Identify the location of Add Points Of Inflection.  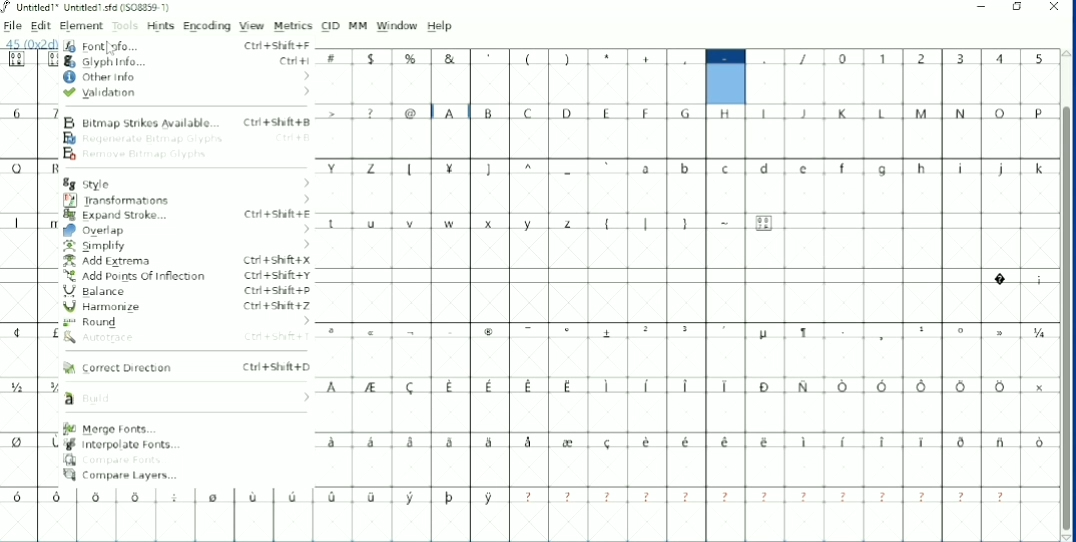
(187, 277).